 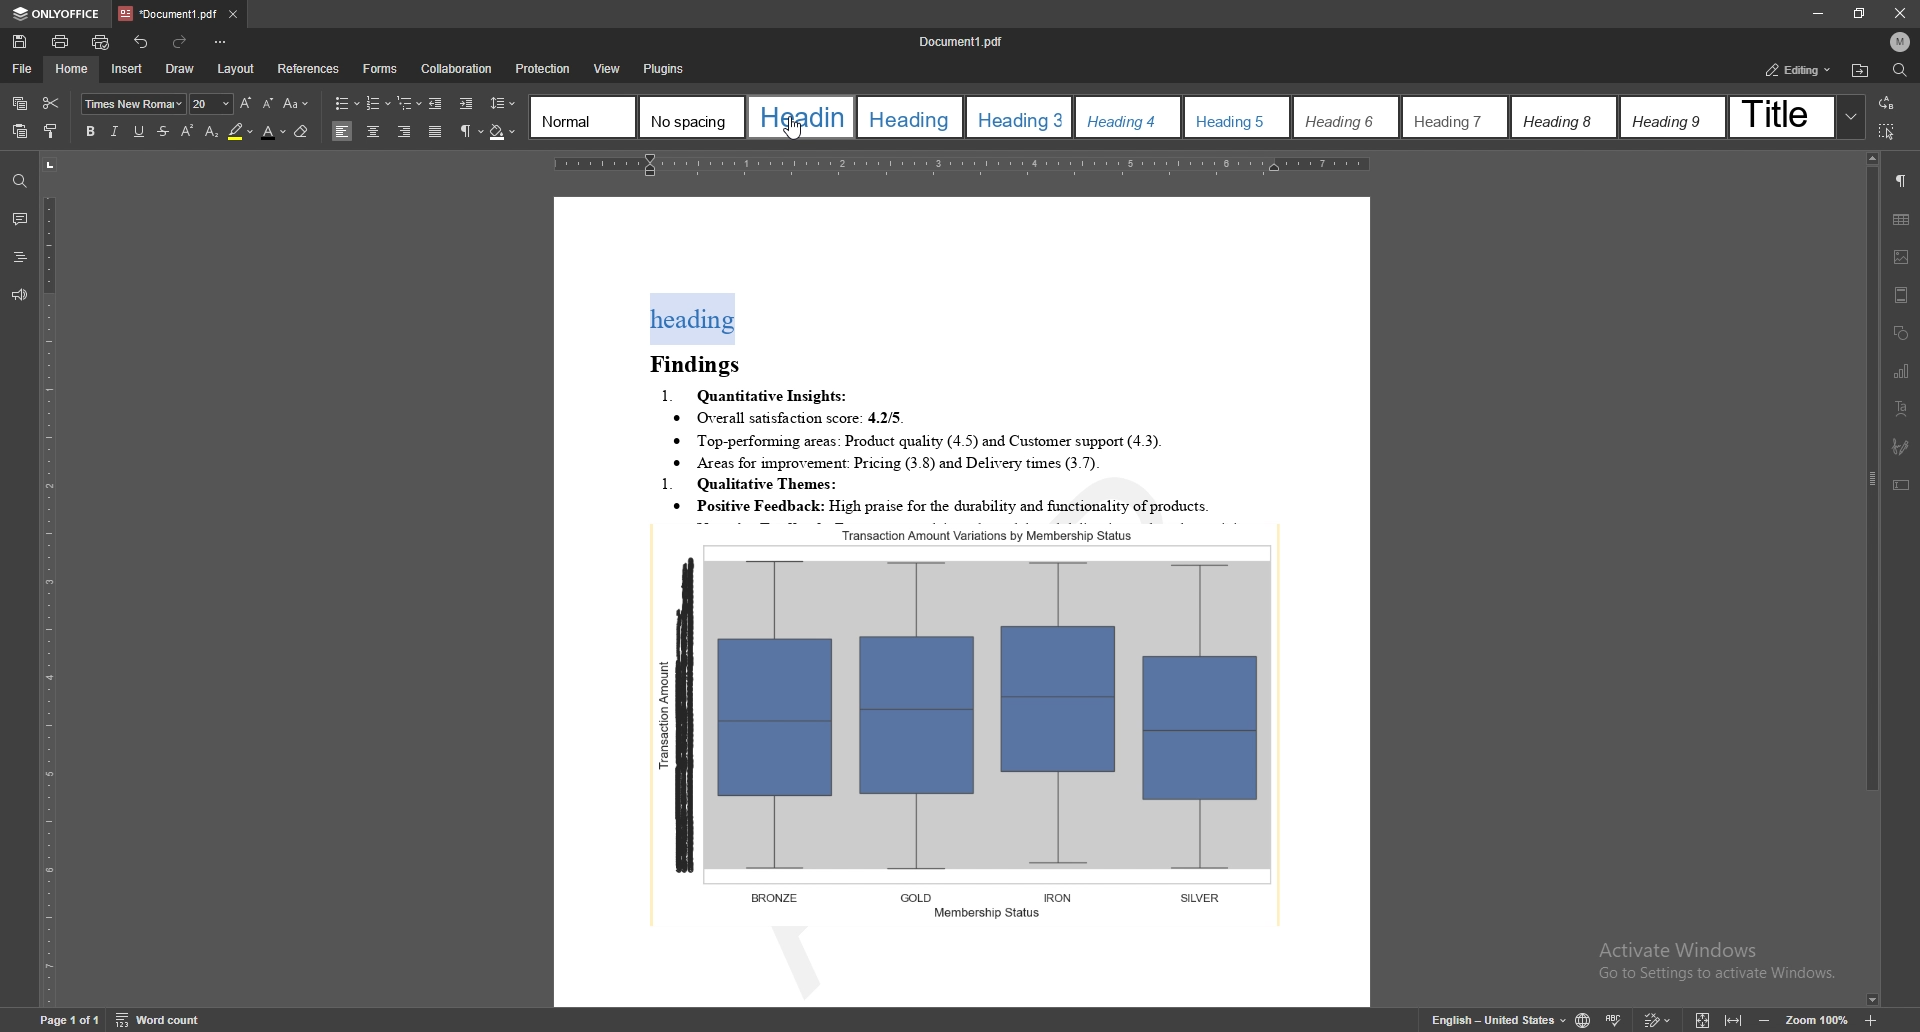 What do you see at coordinates (1860, 72) in the screenshot?
I see `locate file` at bounding box center [1860, 72].